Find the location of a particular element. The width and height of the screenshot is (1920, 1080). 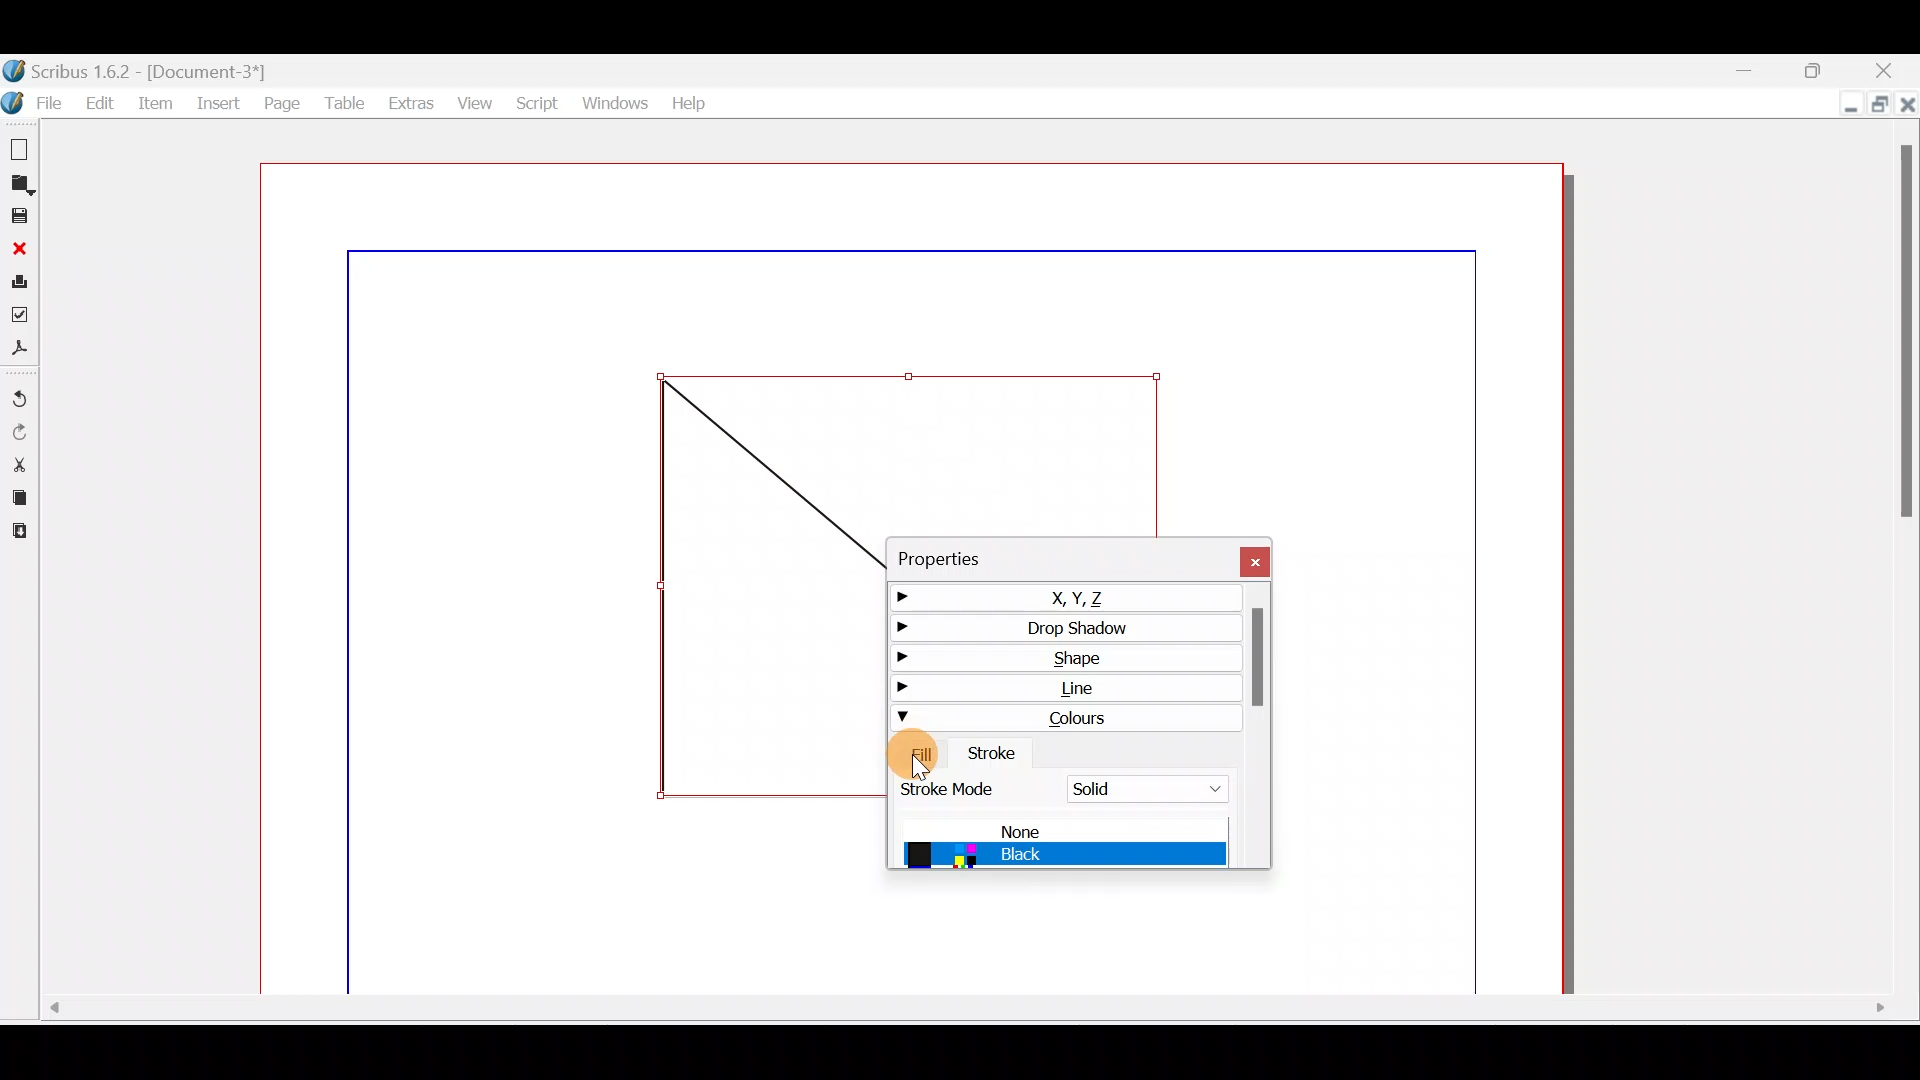

Close is located at coordinates (1907, 107).